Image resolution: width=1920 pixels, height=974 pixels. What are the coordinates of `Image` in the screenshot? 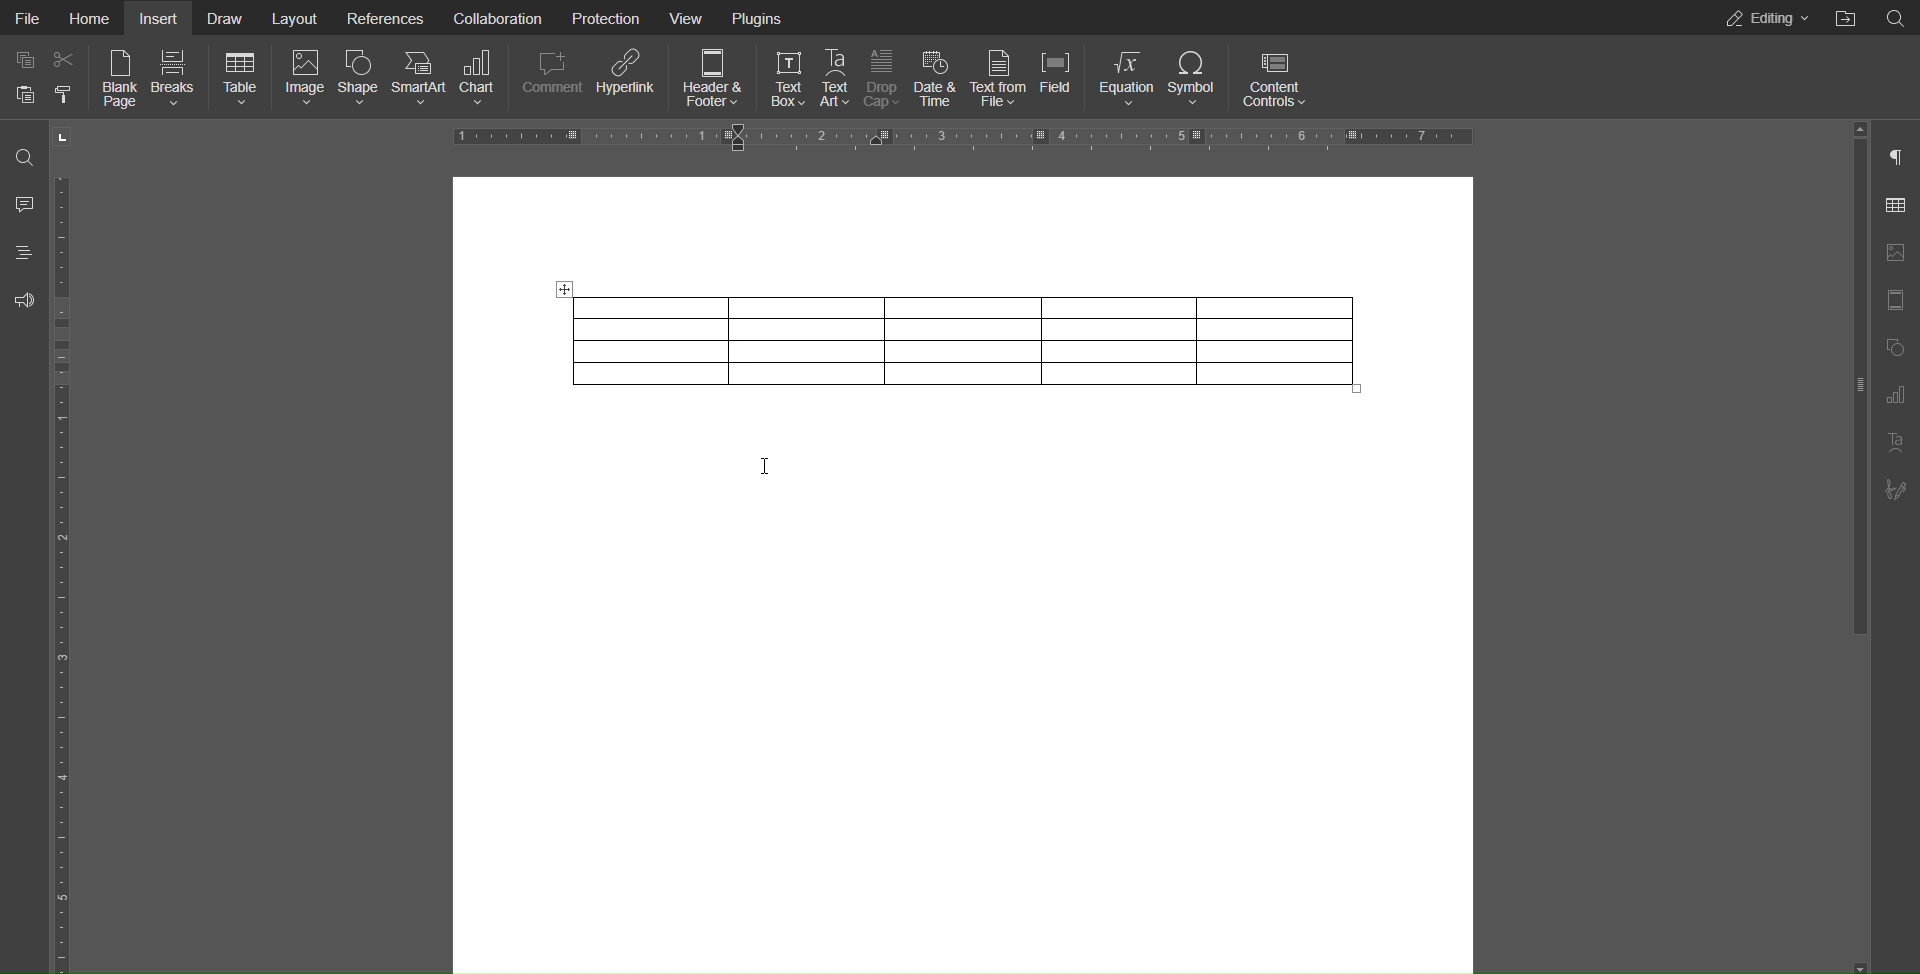 It's located at (306, 78).